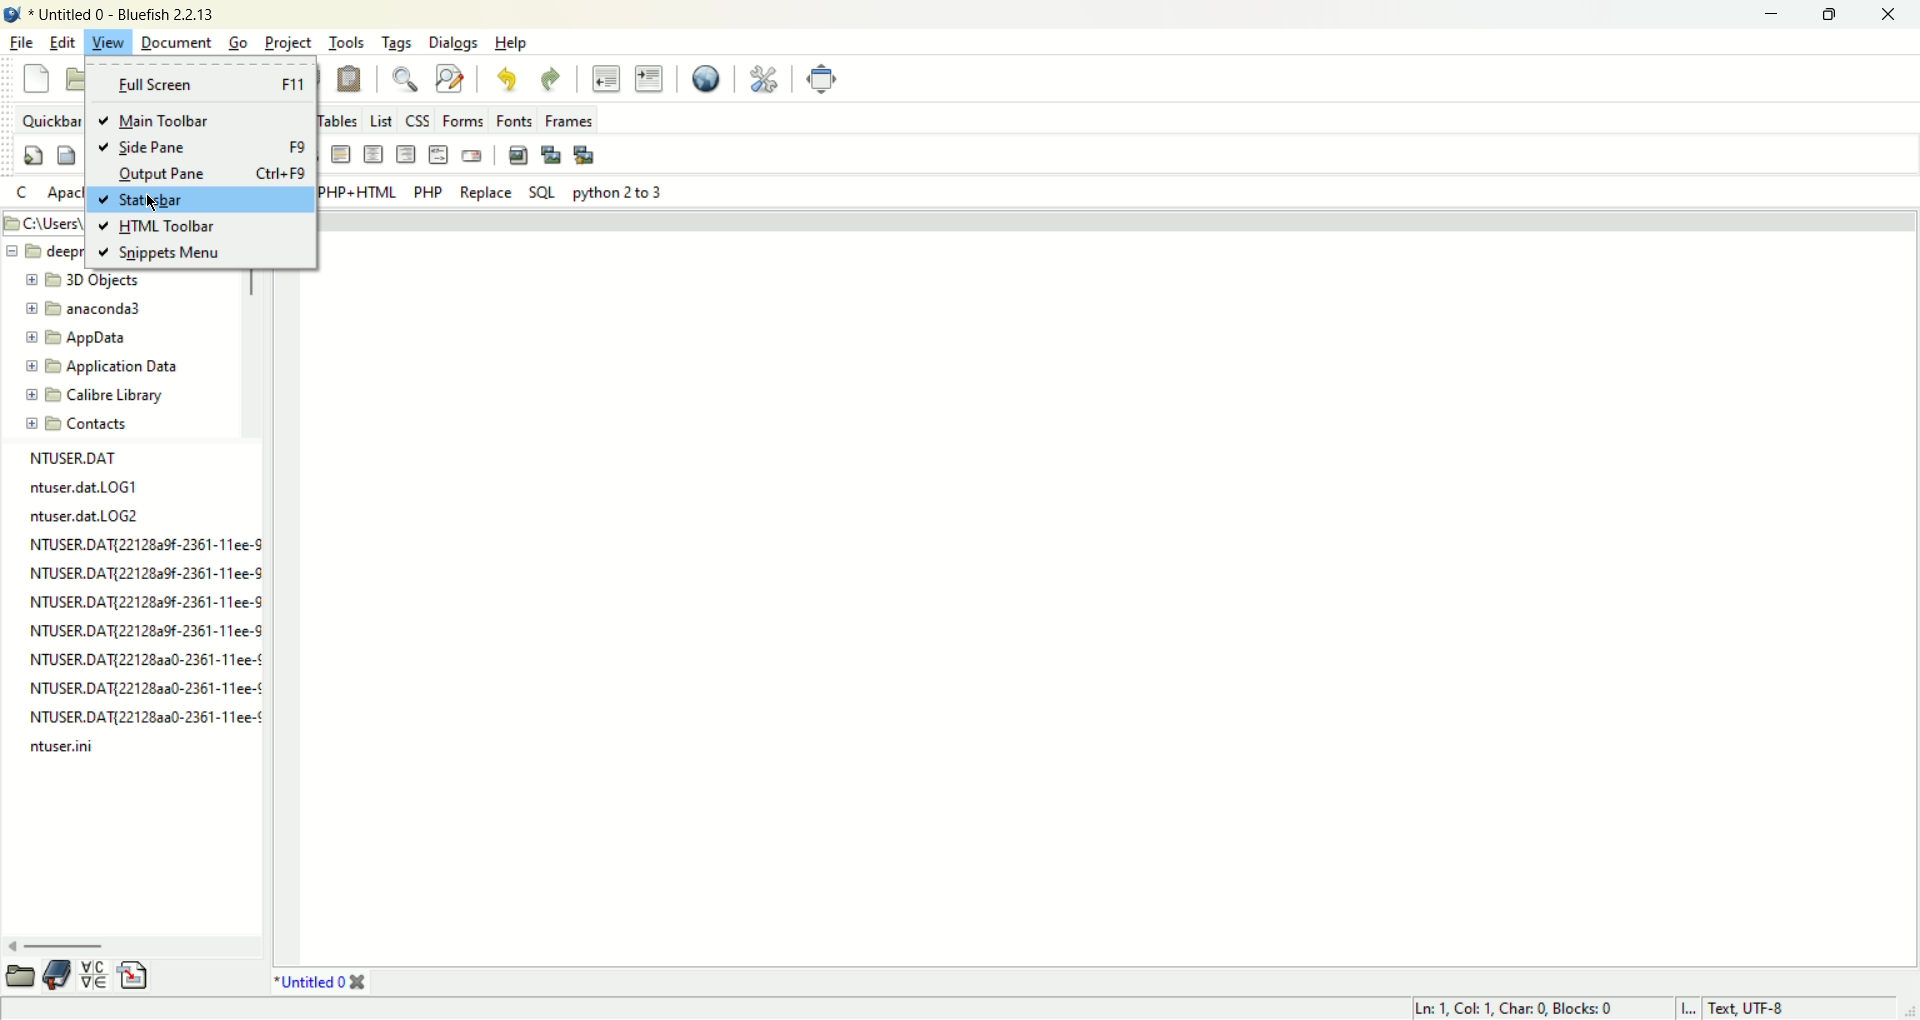  I want to click on fullscreen, so click(824, 80).